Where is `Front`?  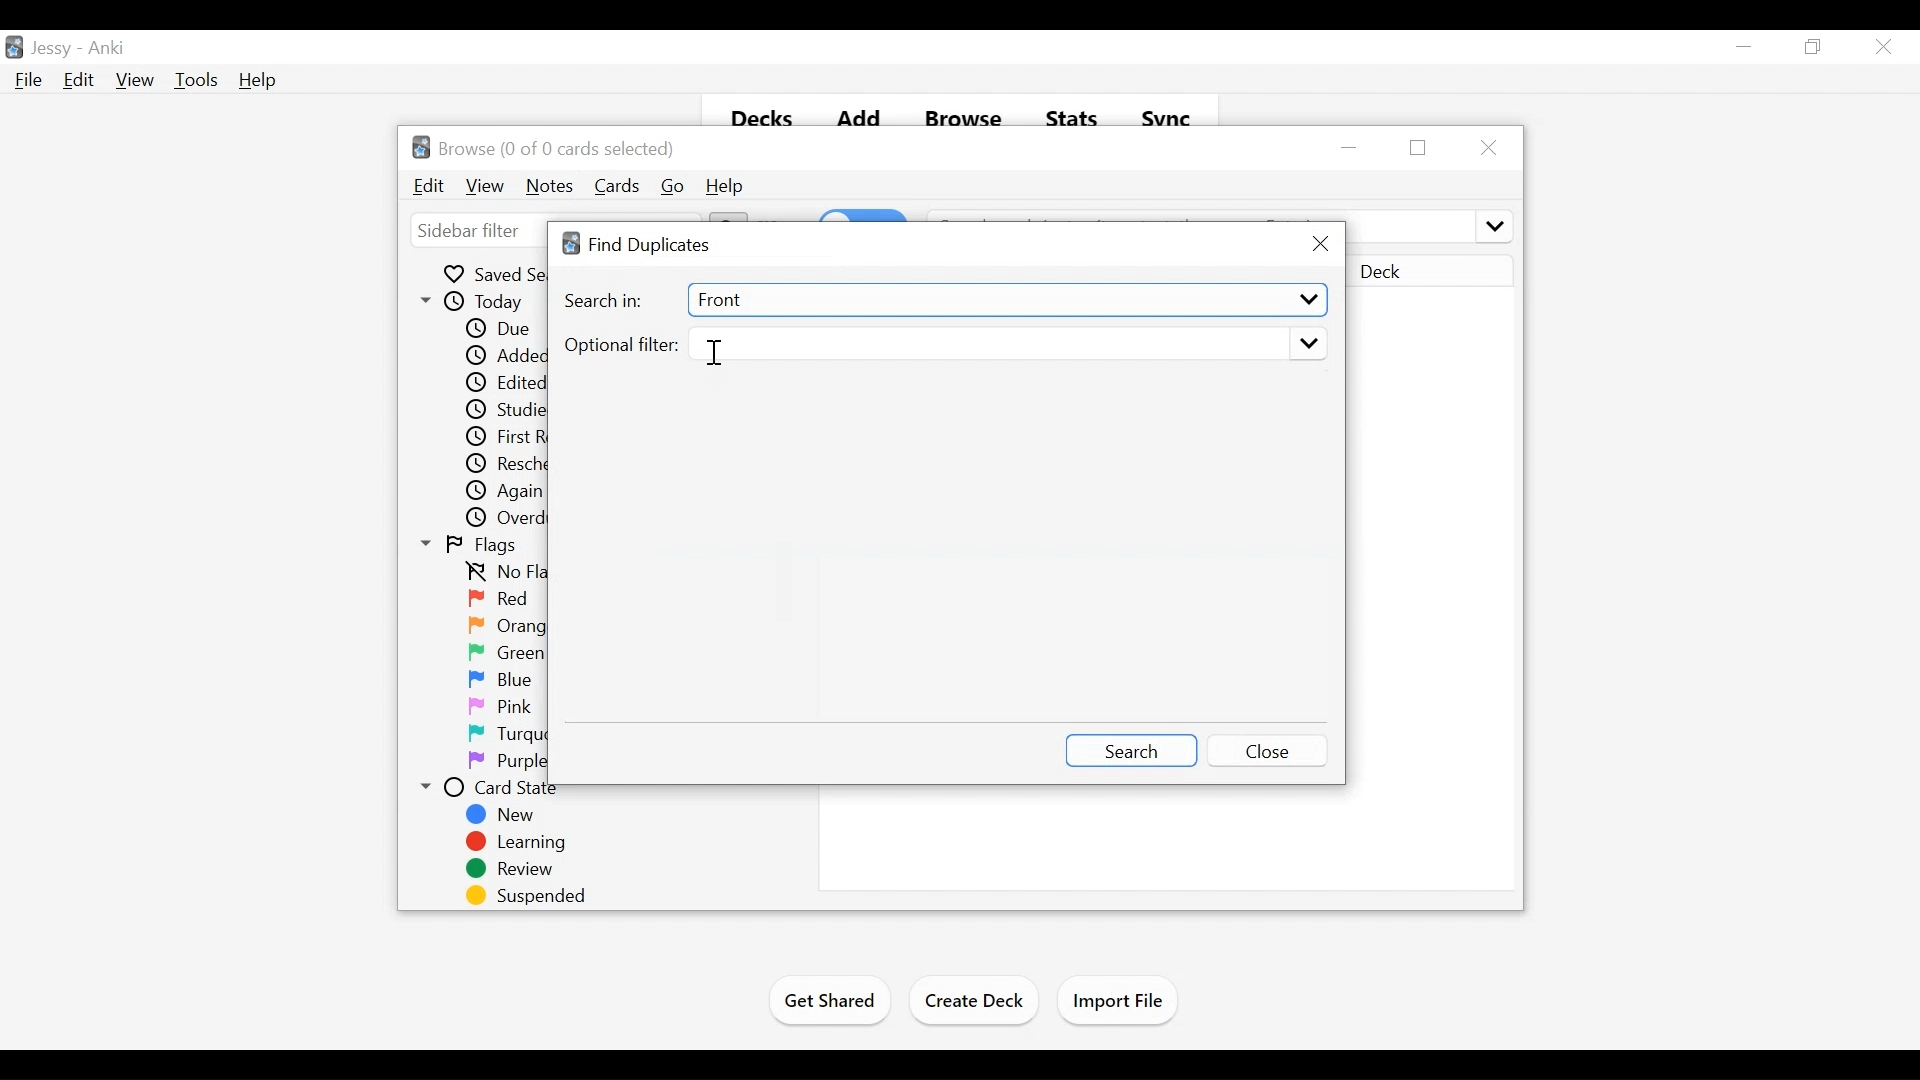 Front is located at coordinates (1004, 300).